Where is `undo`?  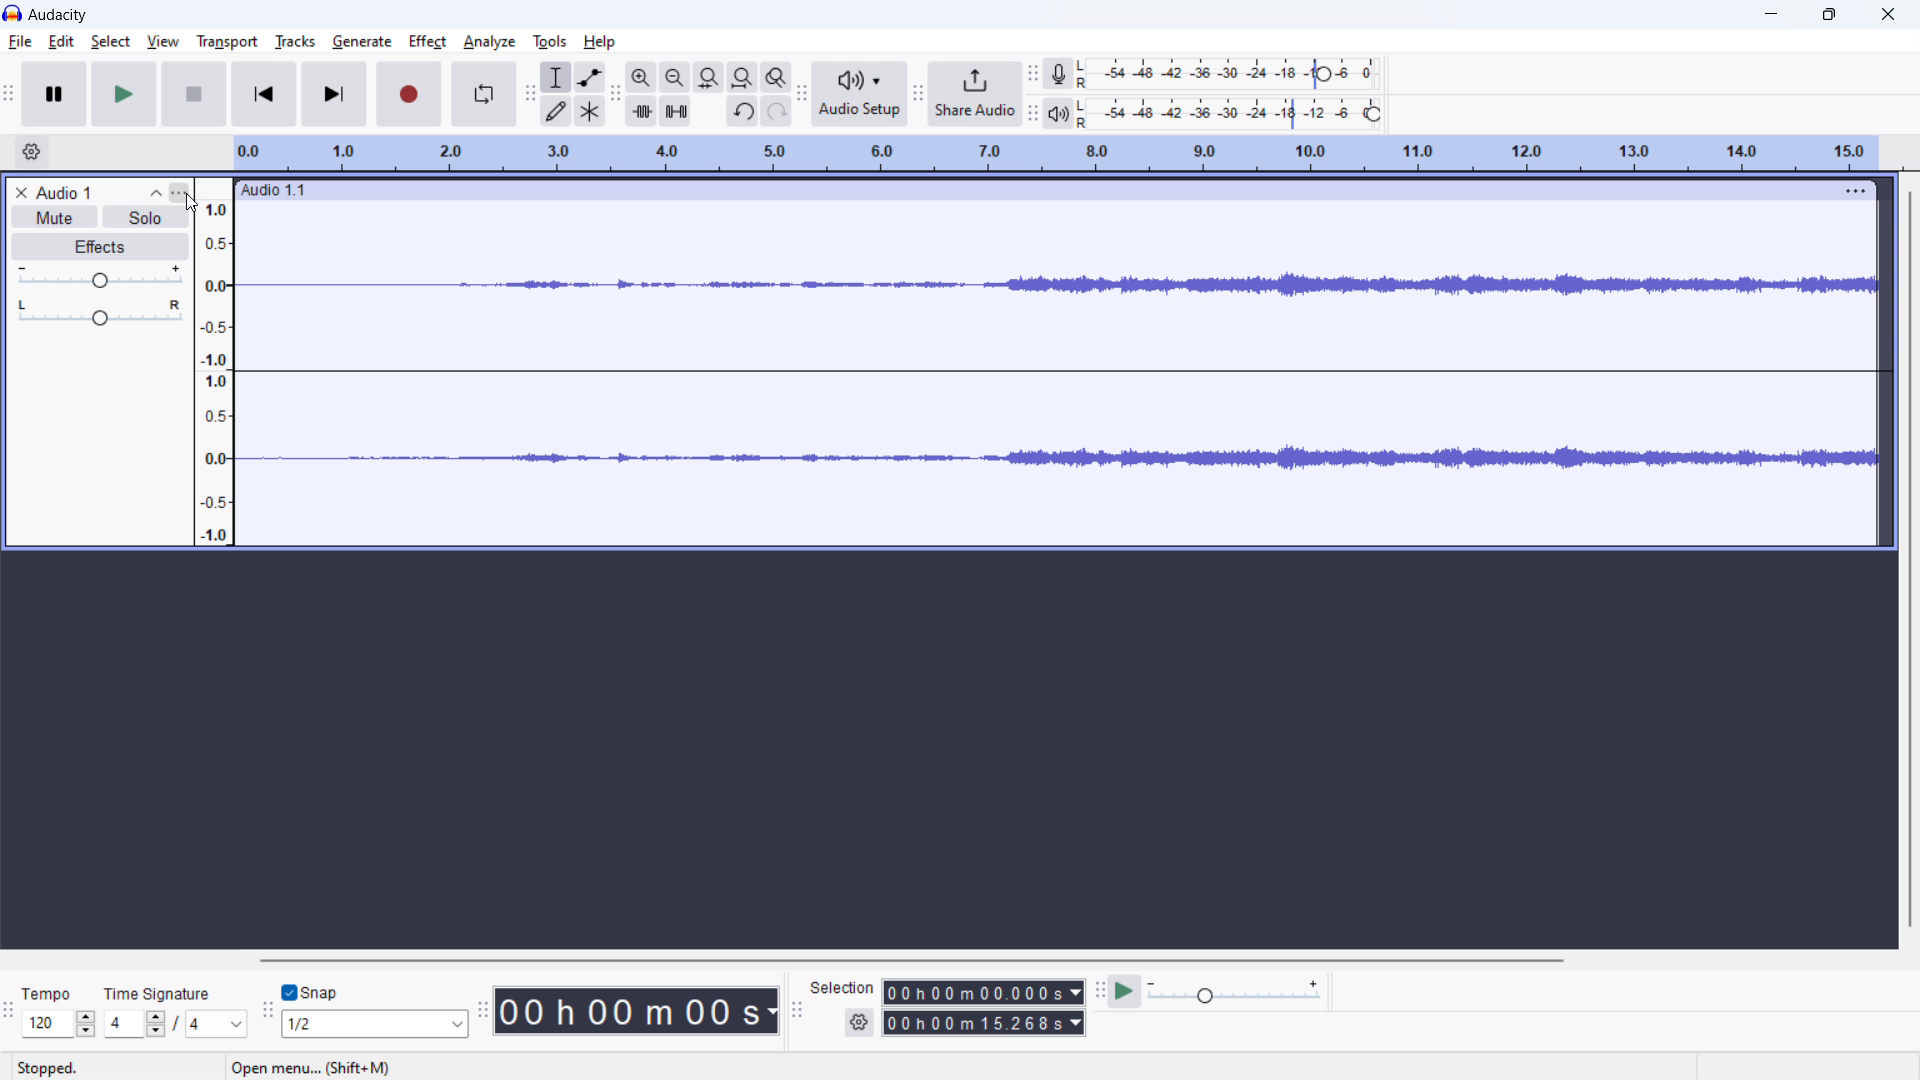 undo is located at coordinates (743, 111).